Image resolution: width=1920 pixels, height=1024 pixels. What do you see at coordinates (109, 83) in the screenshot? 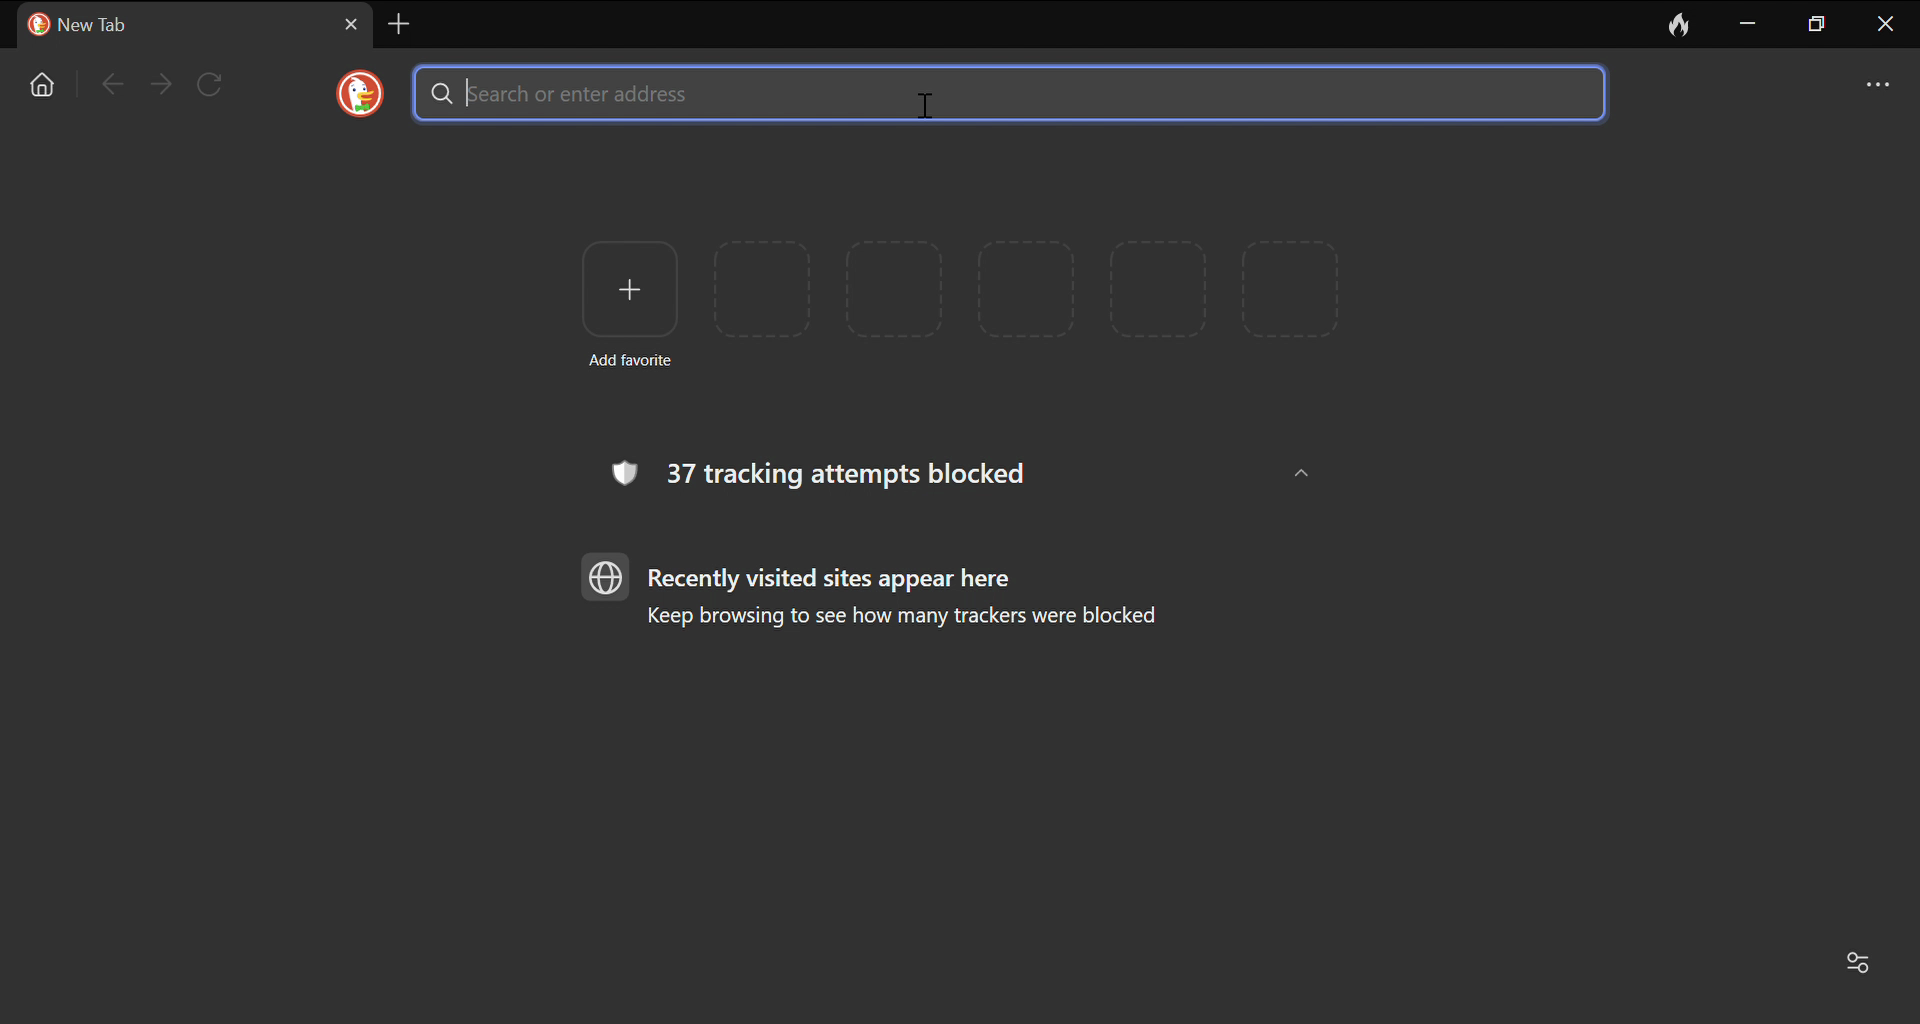
I see `Go back` at bounding box center [109, 83].